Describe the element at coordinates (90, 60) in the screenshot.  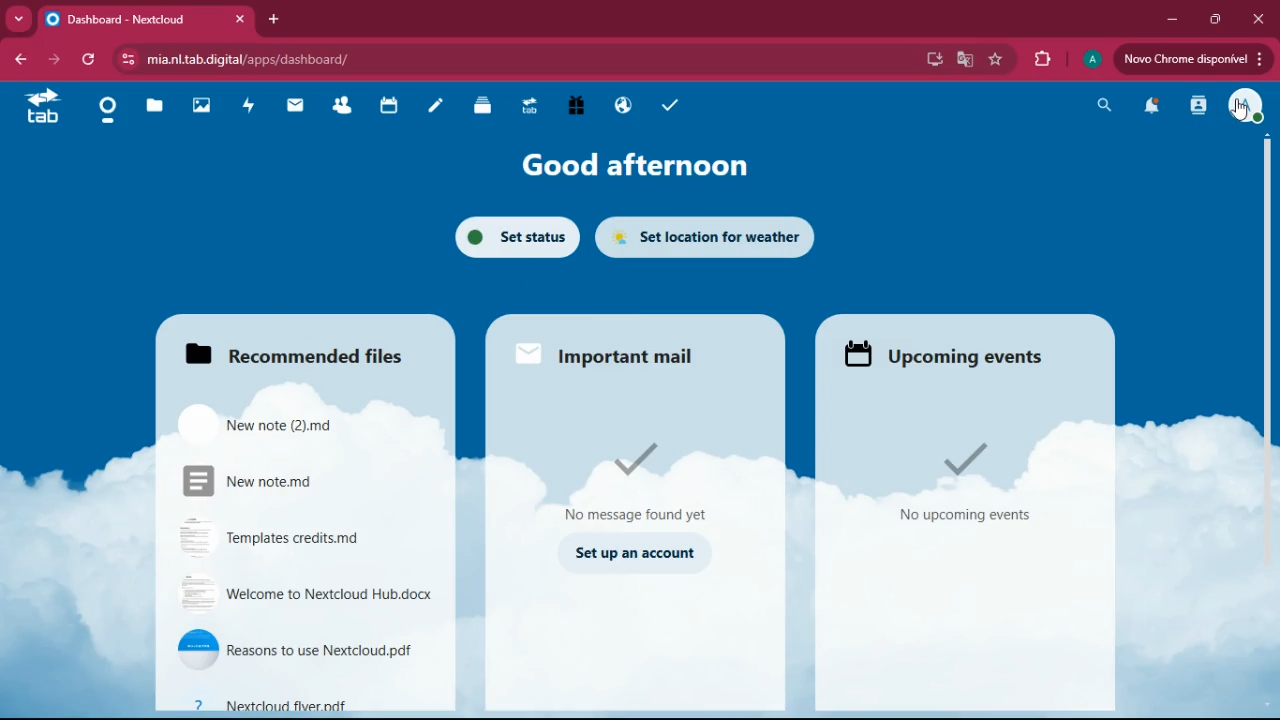
I see `refresh` at that location.